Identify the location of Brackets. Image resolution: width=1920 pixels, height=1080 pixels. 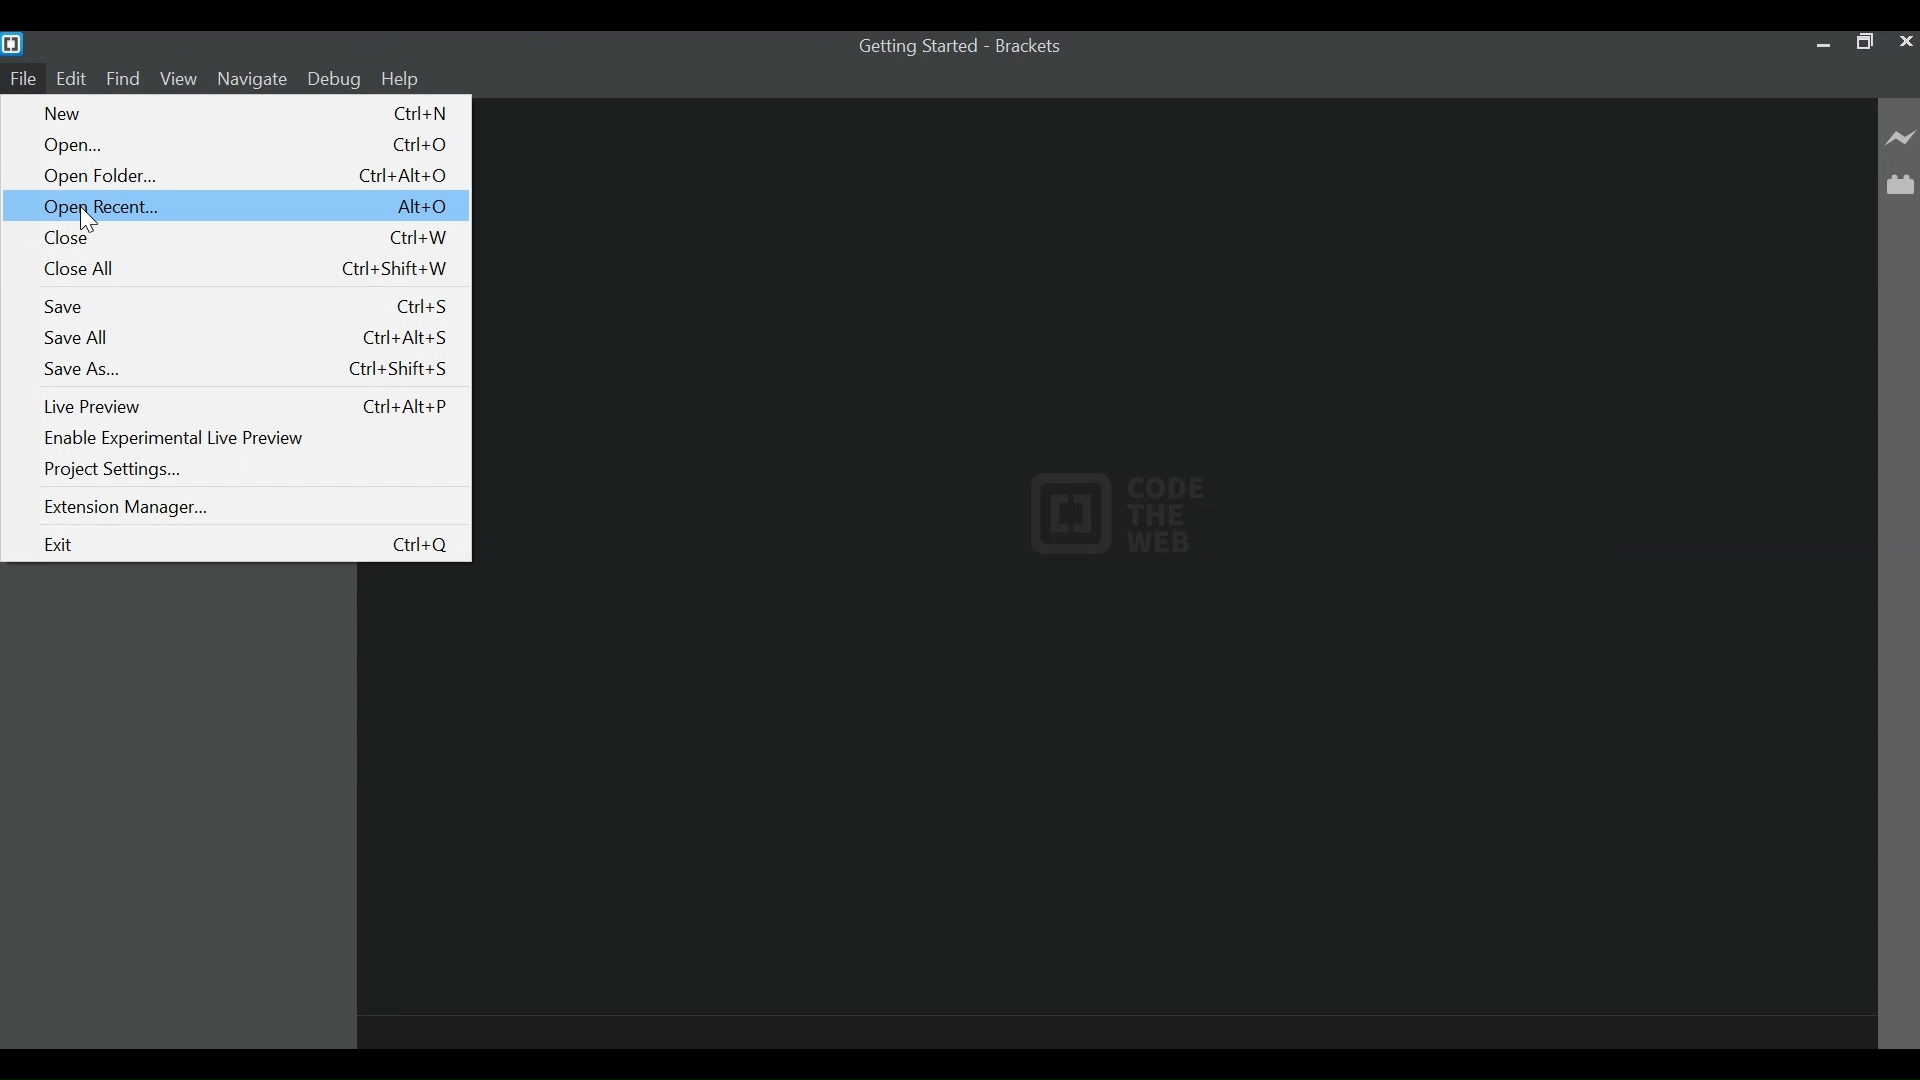
(1033, 46).